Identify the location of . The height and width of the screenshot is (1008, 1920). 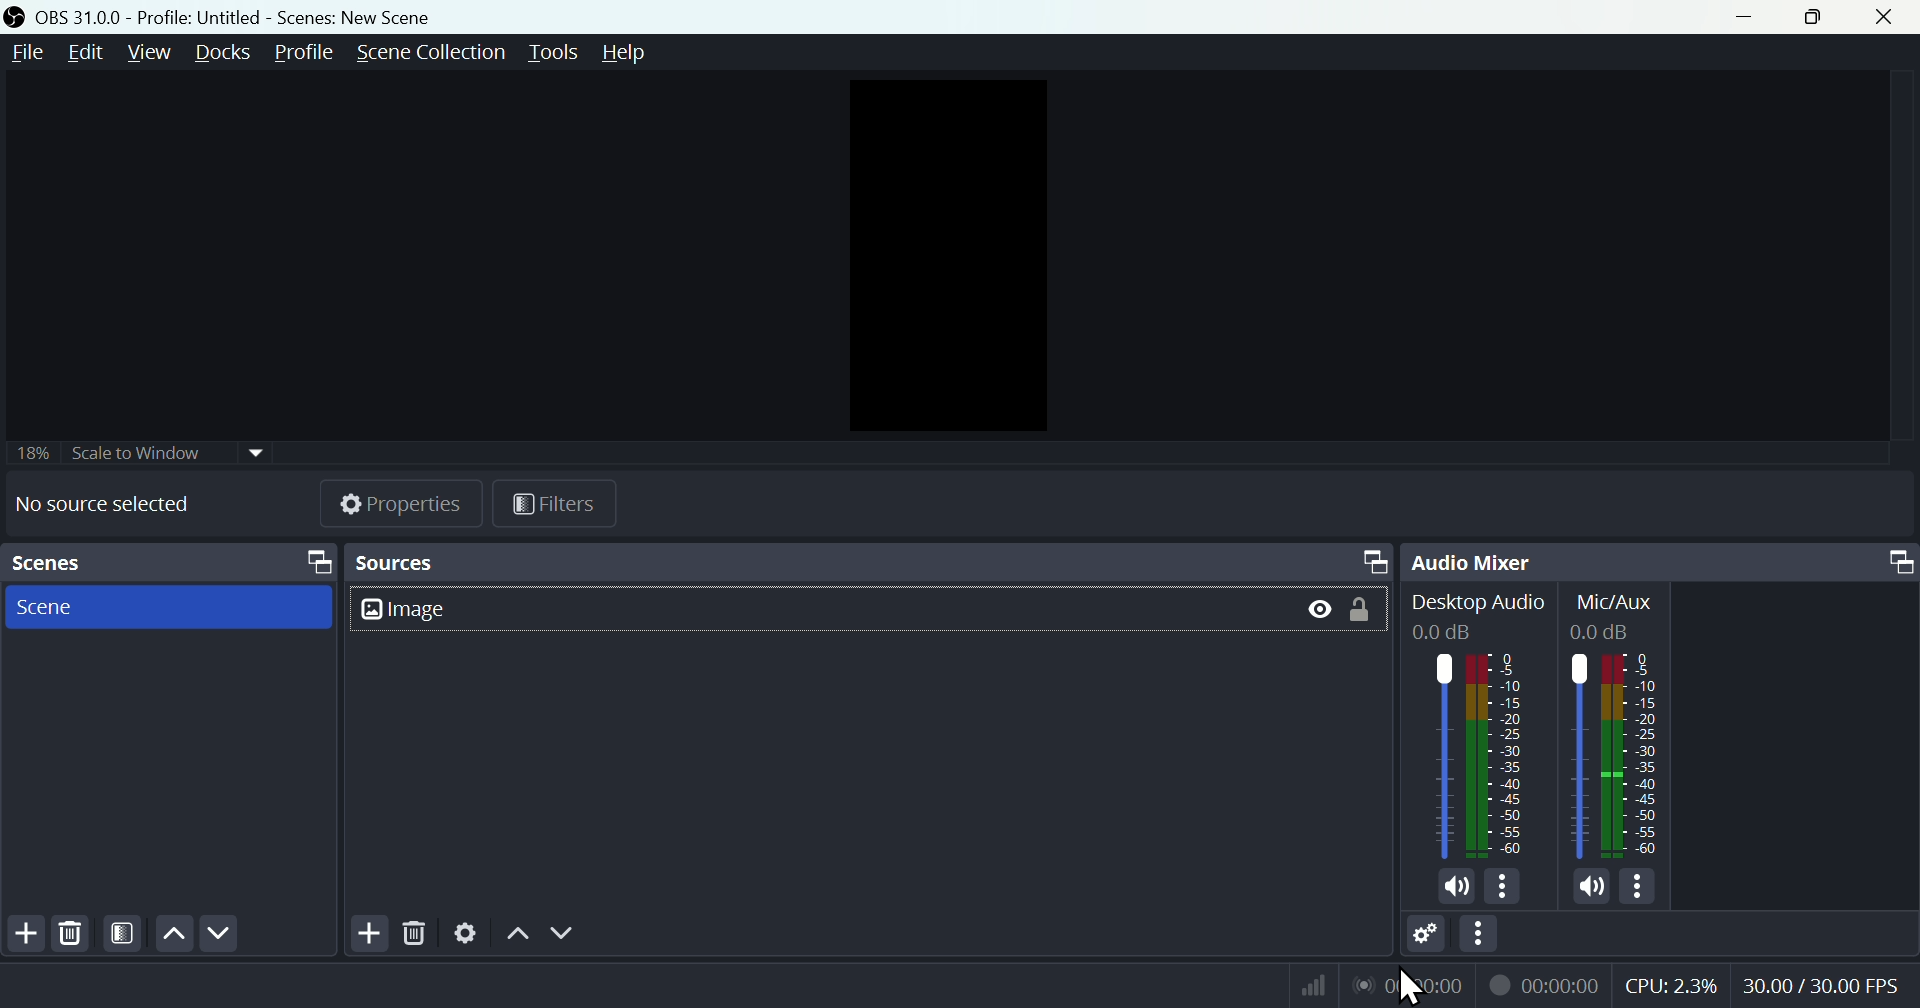
(1317, 612).